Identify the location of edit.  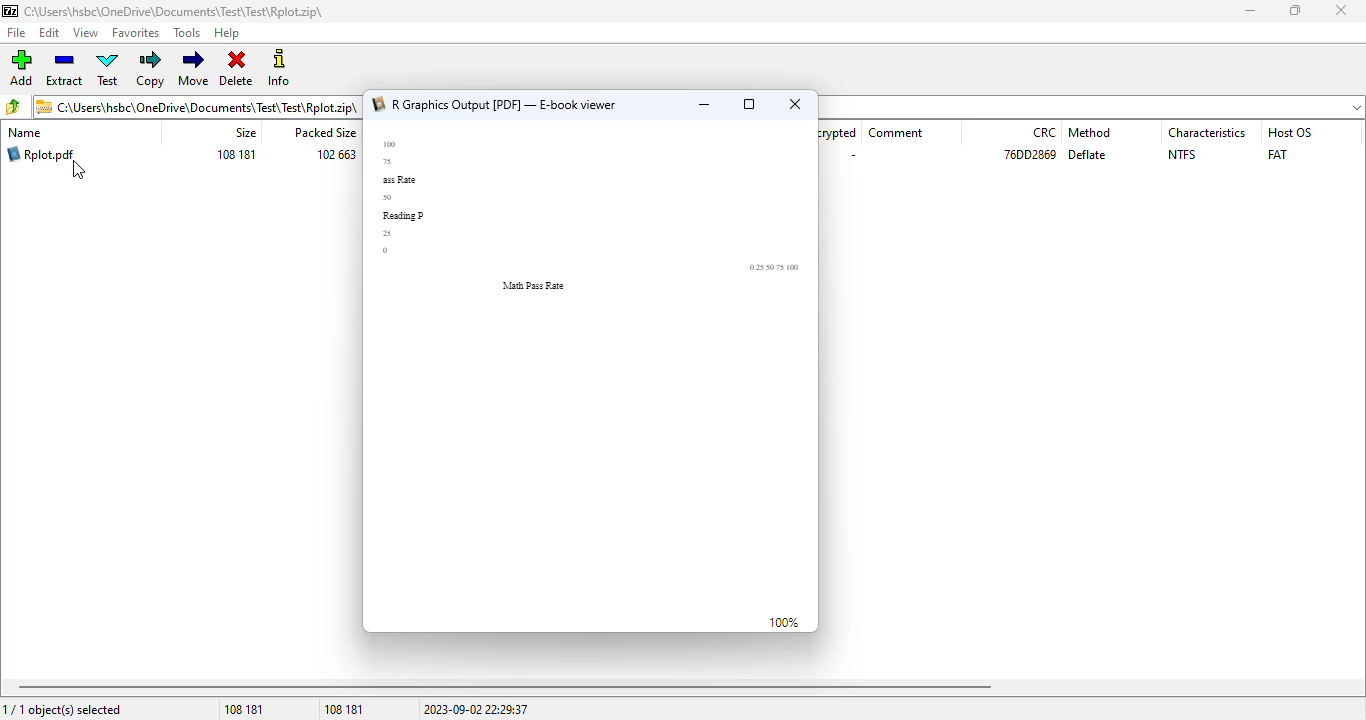
(50, 33).